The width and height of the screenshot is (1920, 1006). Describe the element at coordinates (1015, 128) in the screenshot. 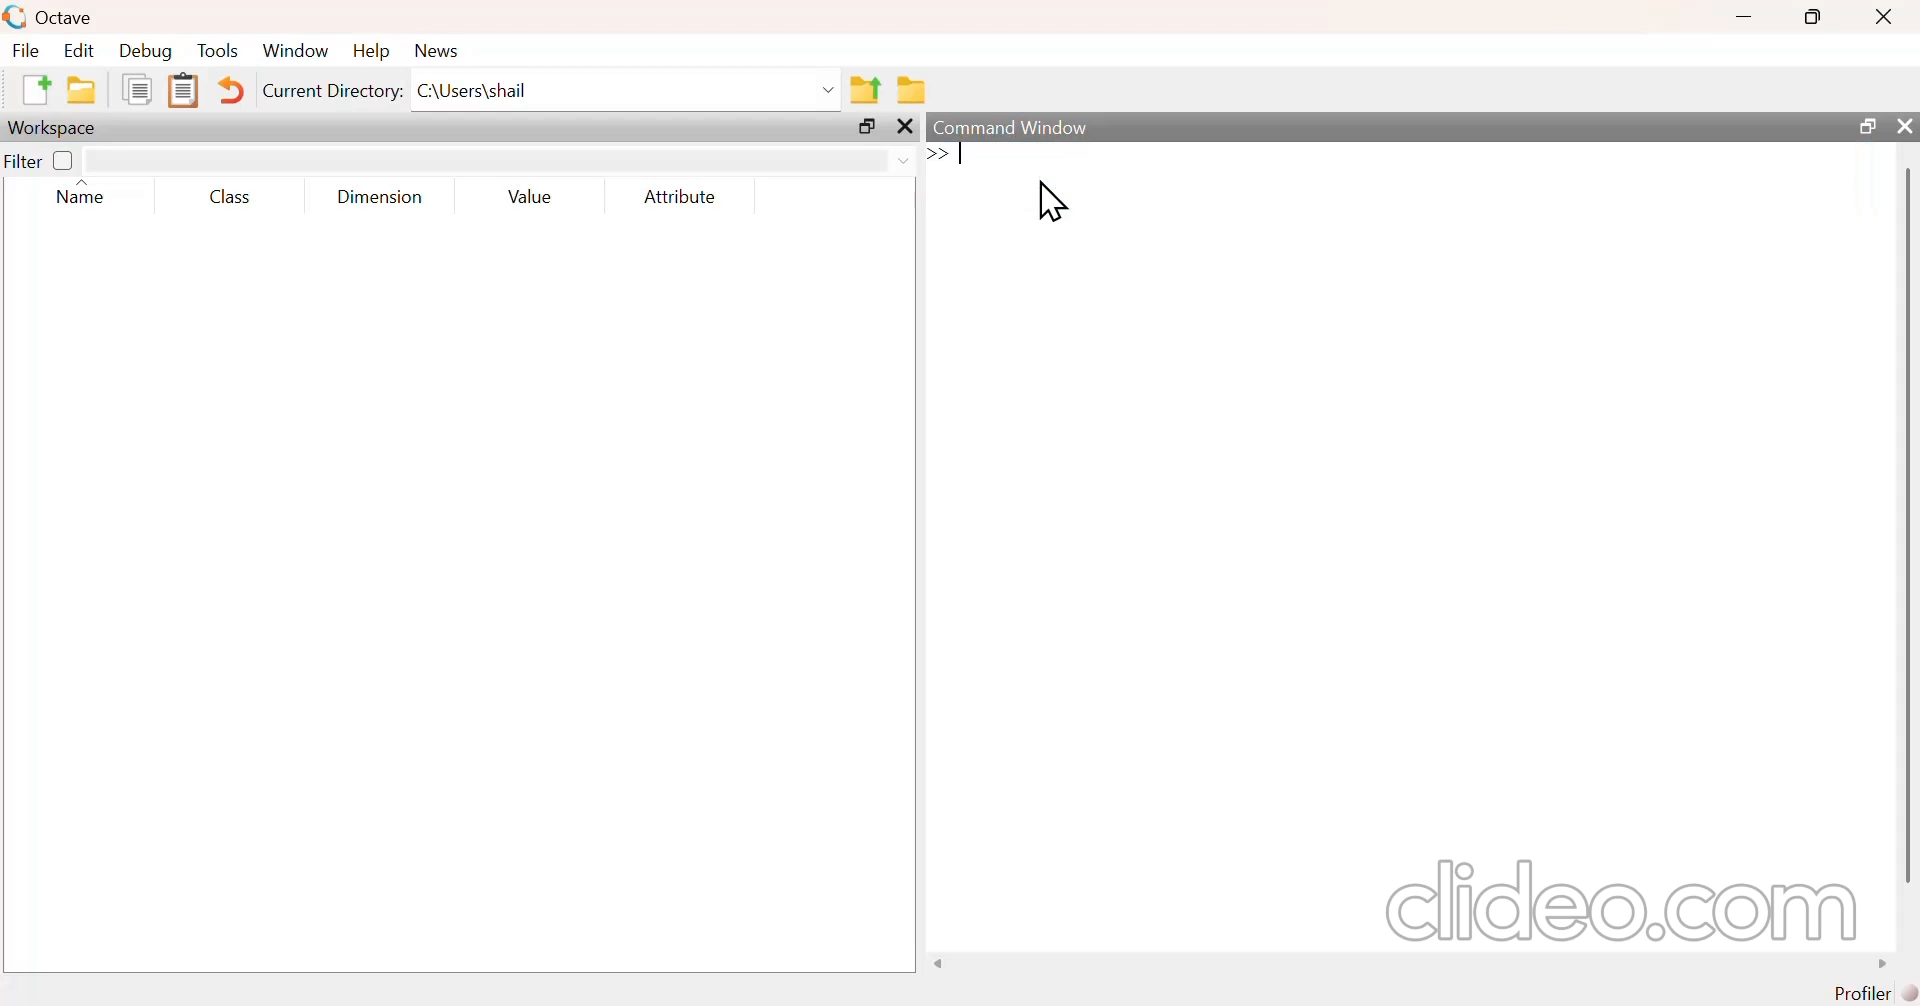

I see `command window` at that location.